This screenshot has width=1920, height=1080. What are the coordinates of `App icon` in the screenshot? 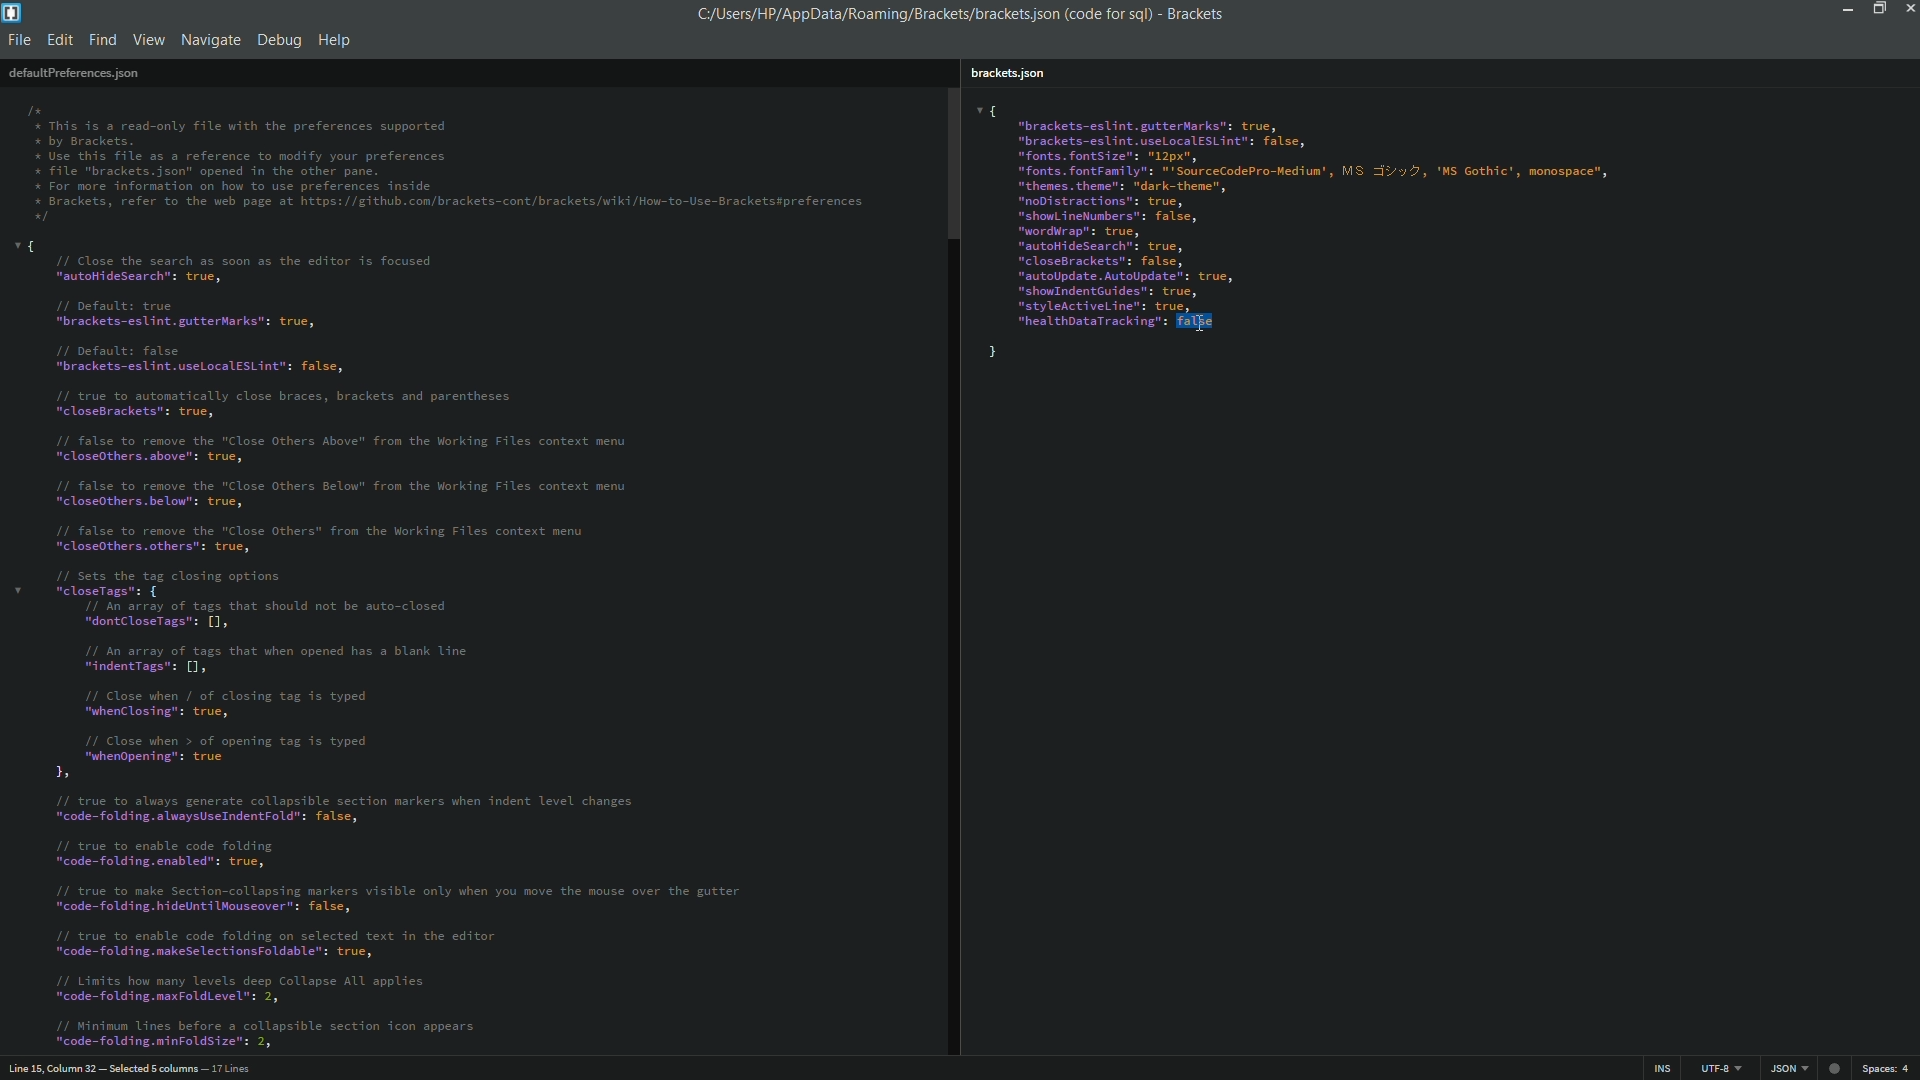 It's located at (14, 13).